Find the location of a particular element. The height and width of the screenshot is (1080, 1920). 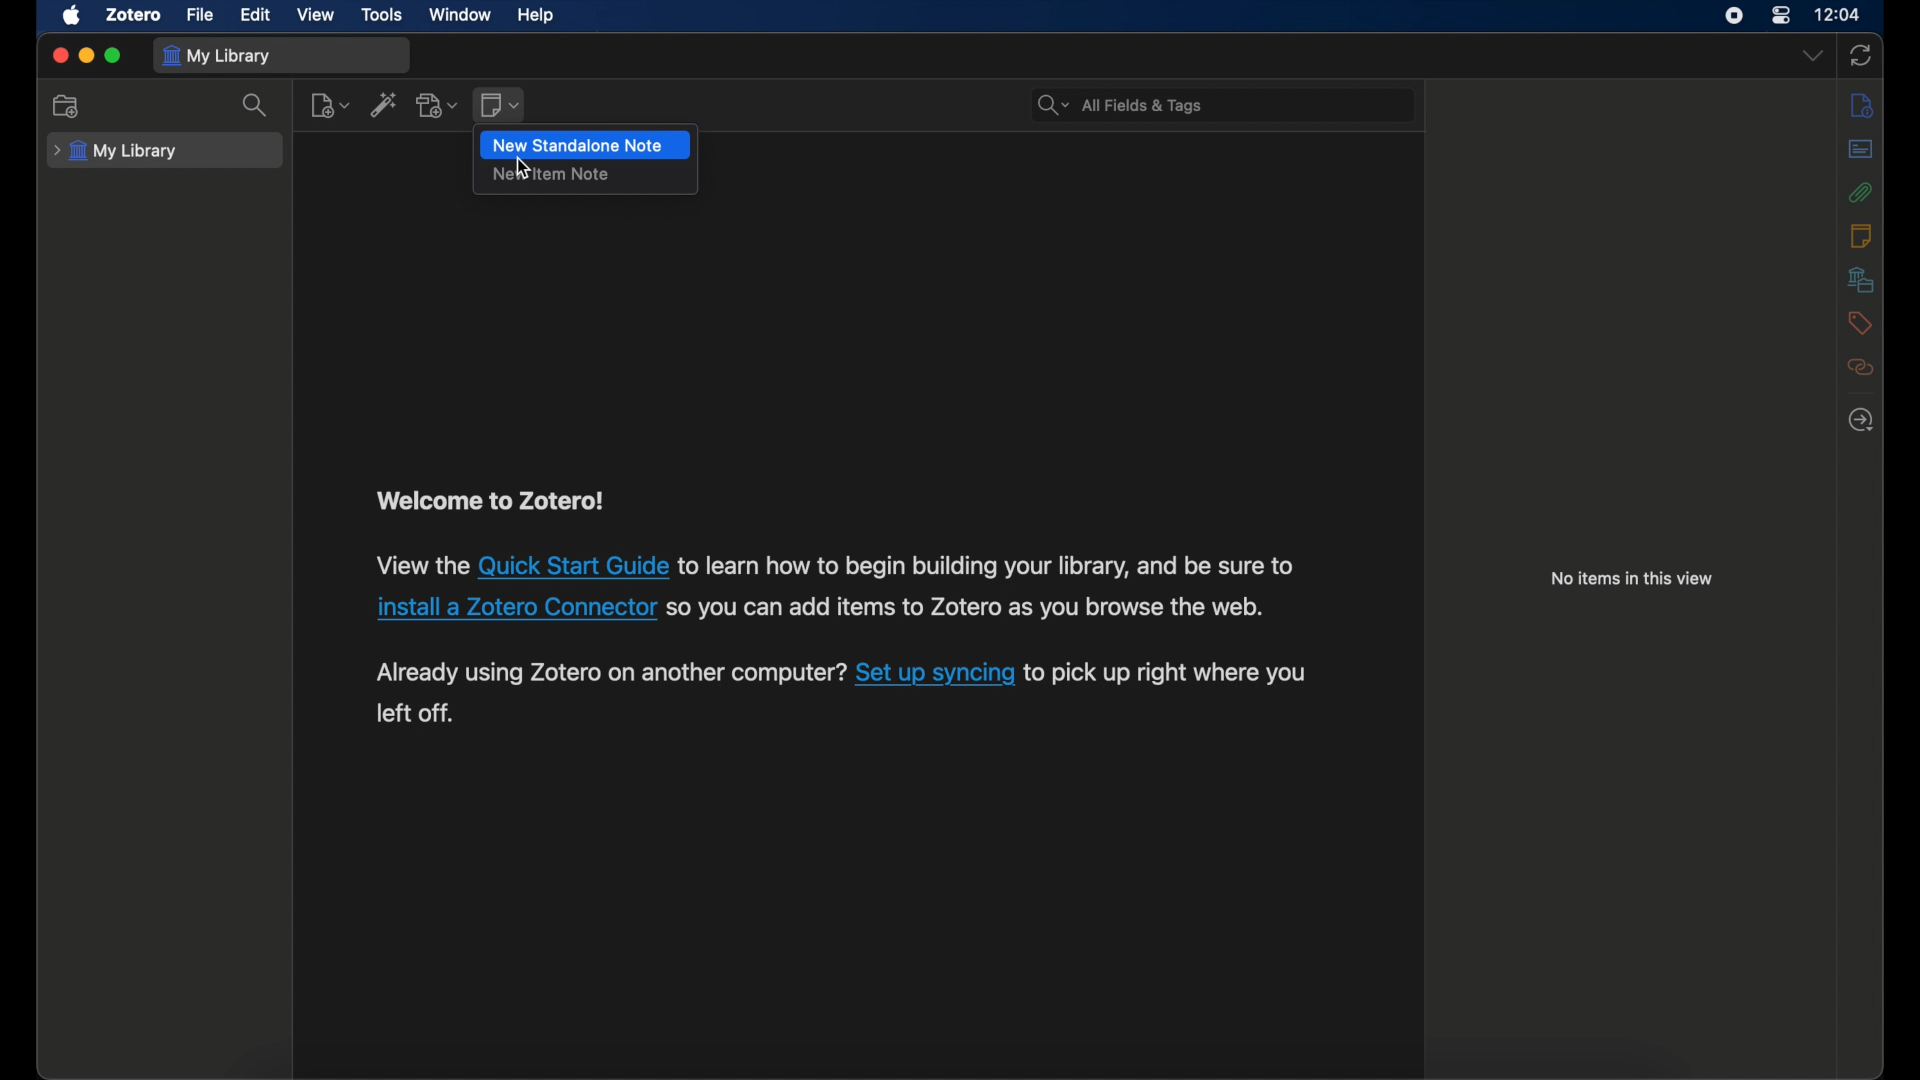

maximize is located at coordinates (114, 56).